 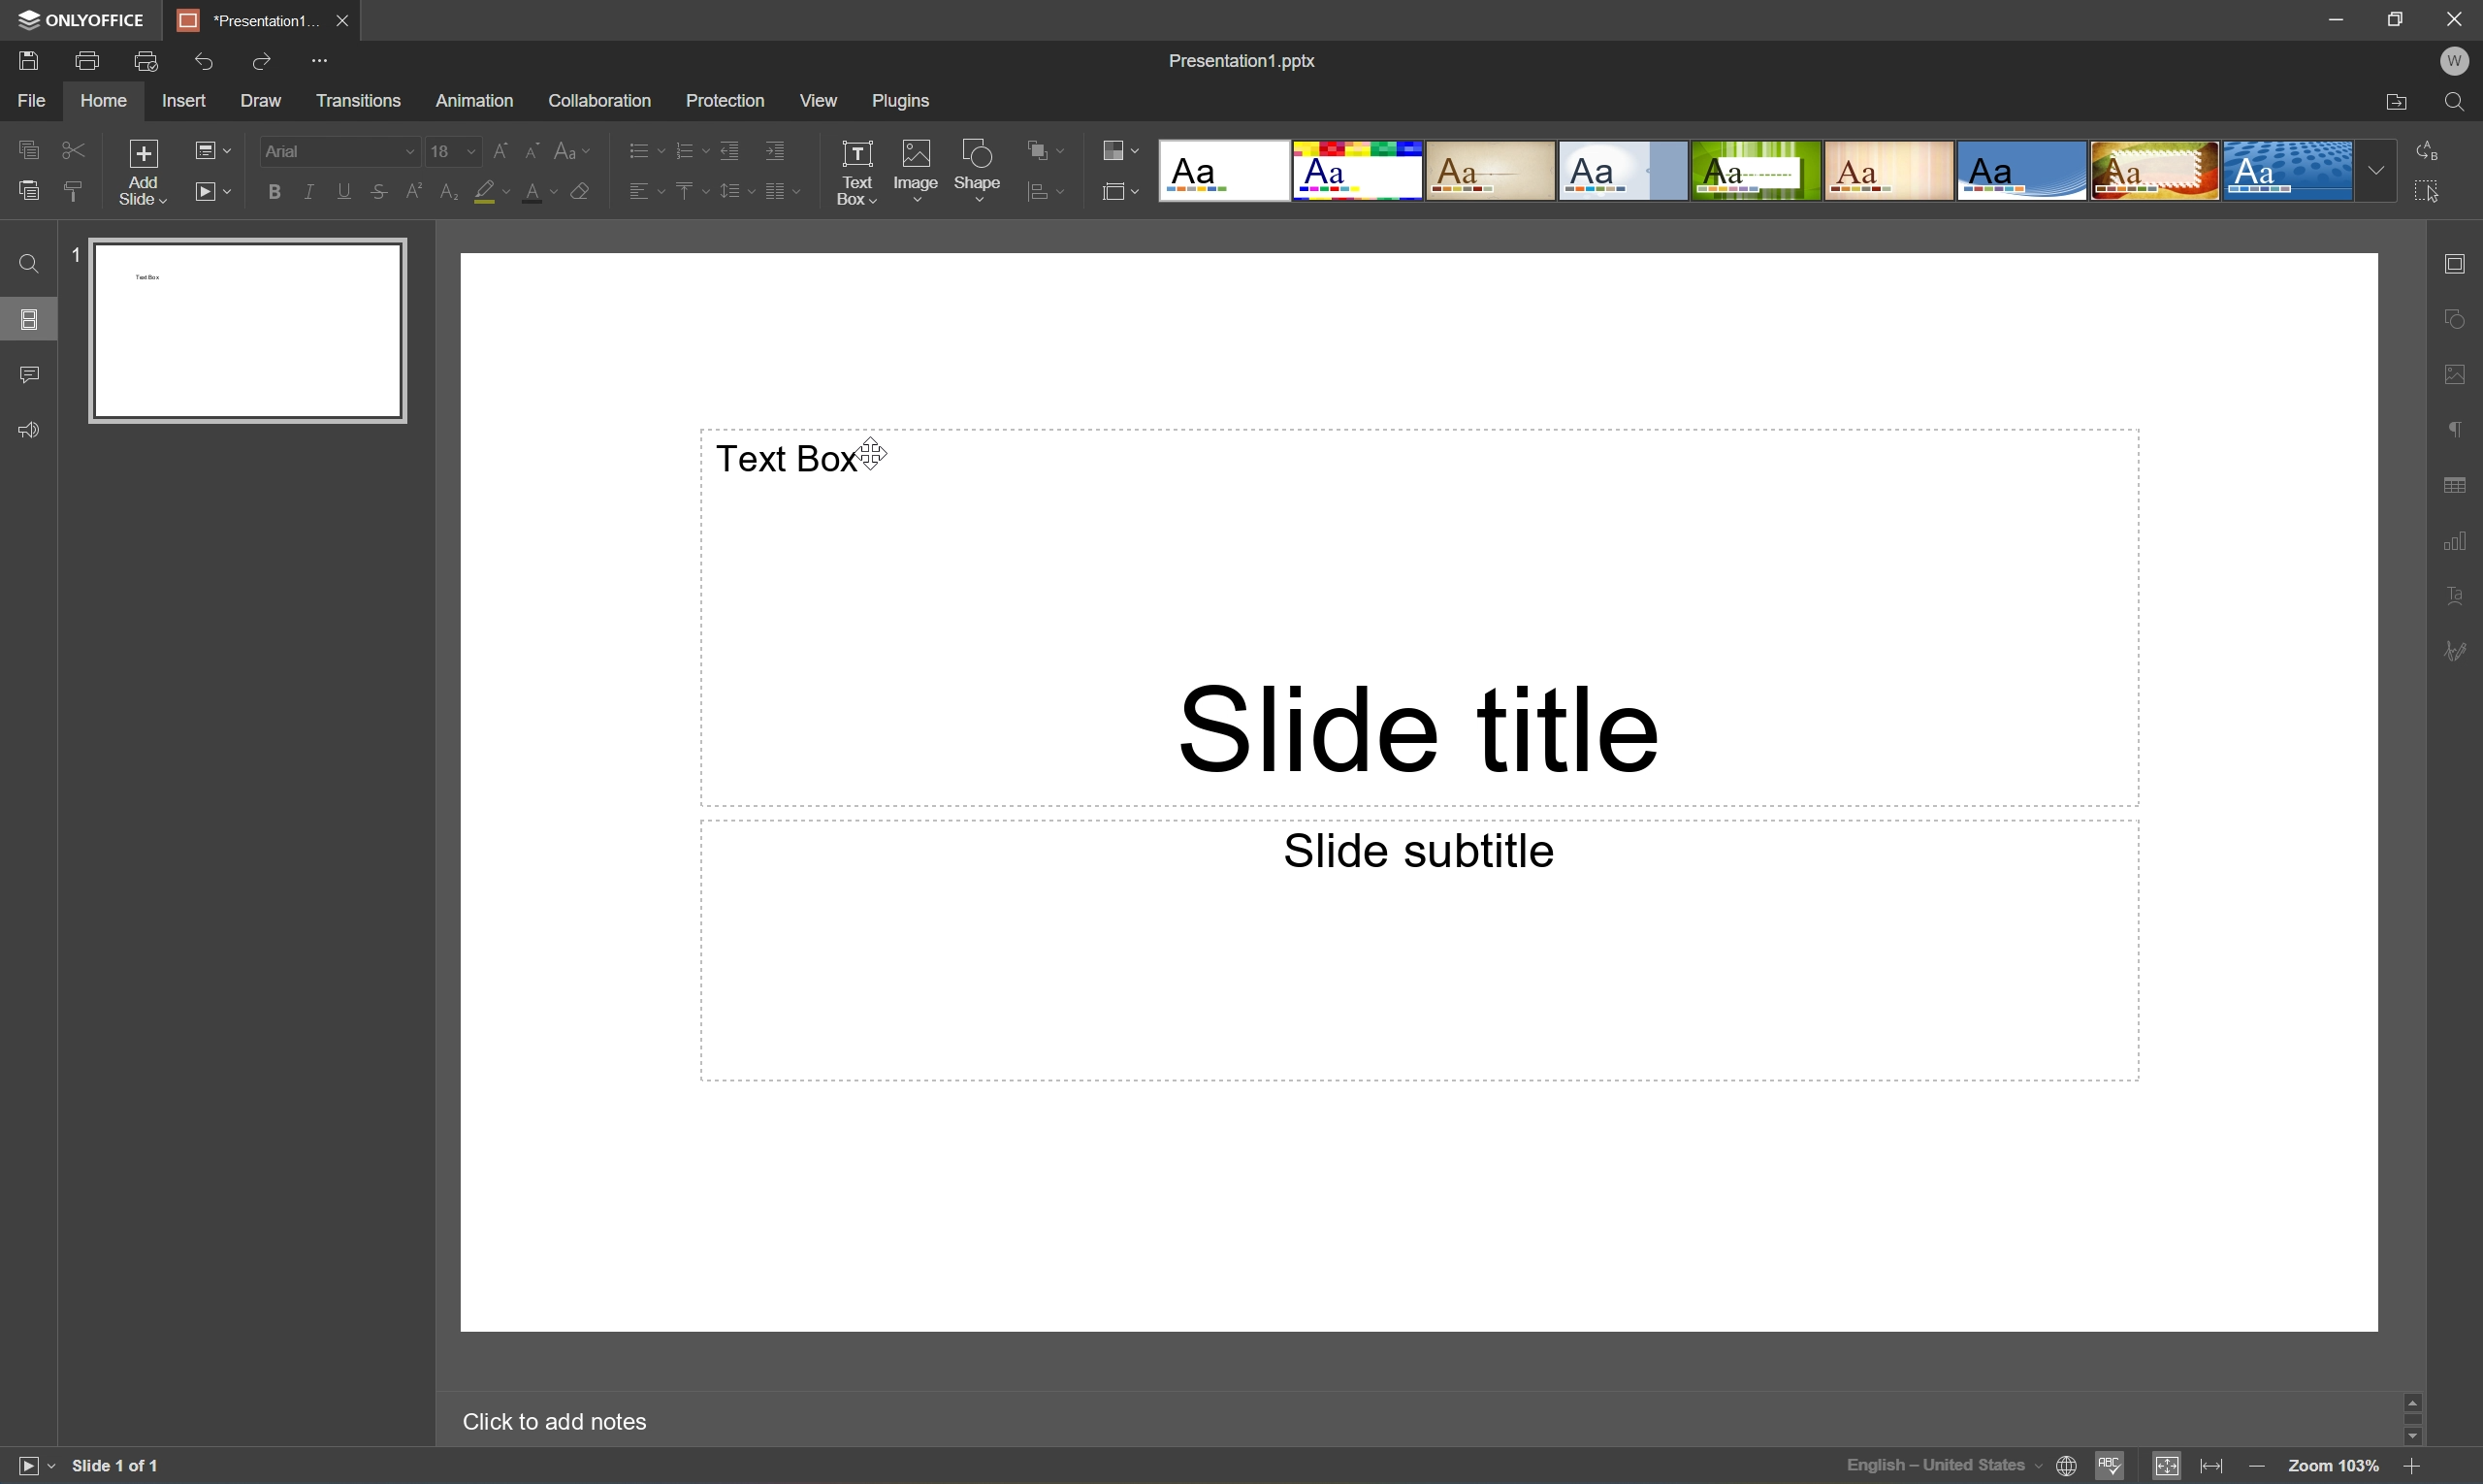 What do you see at coordinates (362, 100) in the screenshot?
I see `Transitions` at bounding box center [362, 100].